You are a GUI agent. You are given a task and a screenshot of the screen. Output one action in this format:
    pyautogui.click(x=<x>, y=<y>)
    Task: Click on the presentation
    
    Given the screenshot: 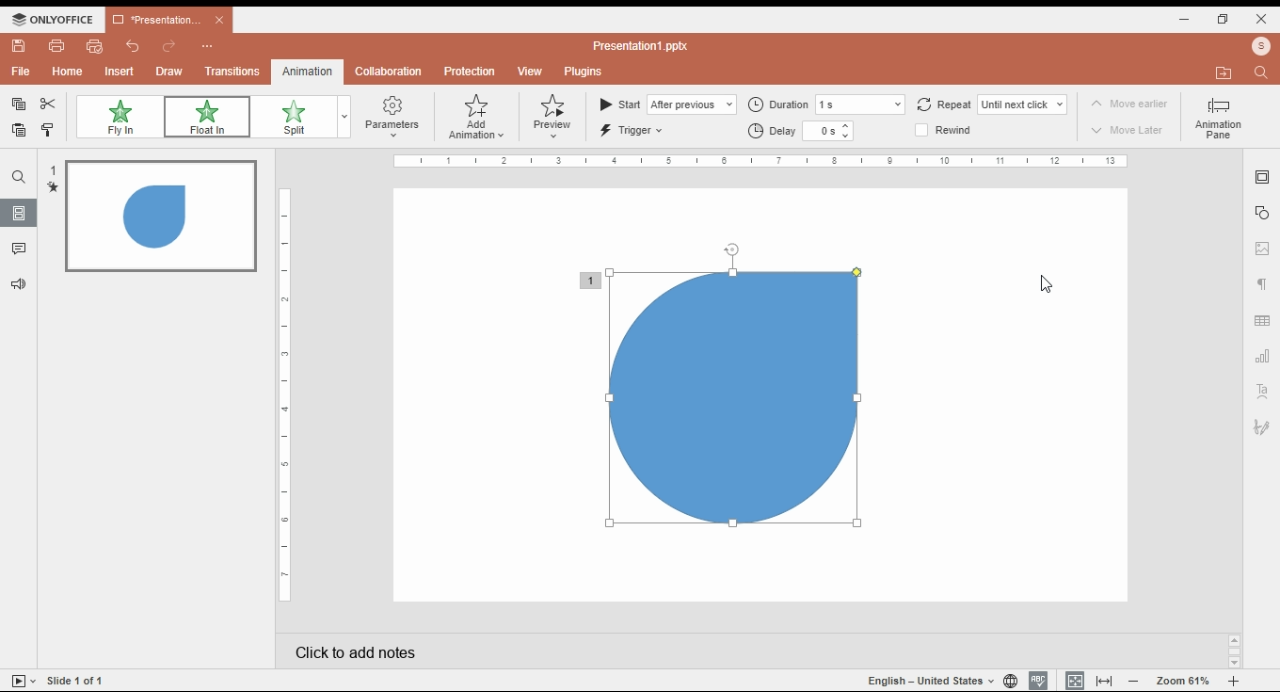 What is the action you would take?
    pyautogui.click(x=167, y=20)
    